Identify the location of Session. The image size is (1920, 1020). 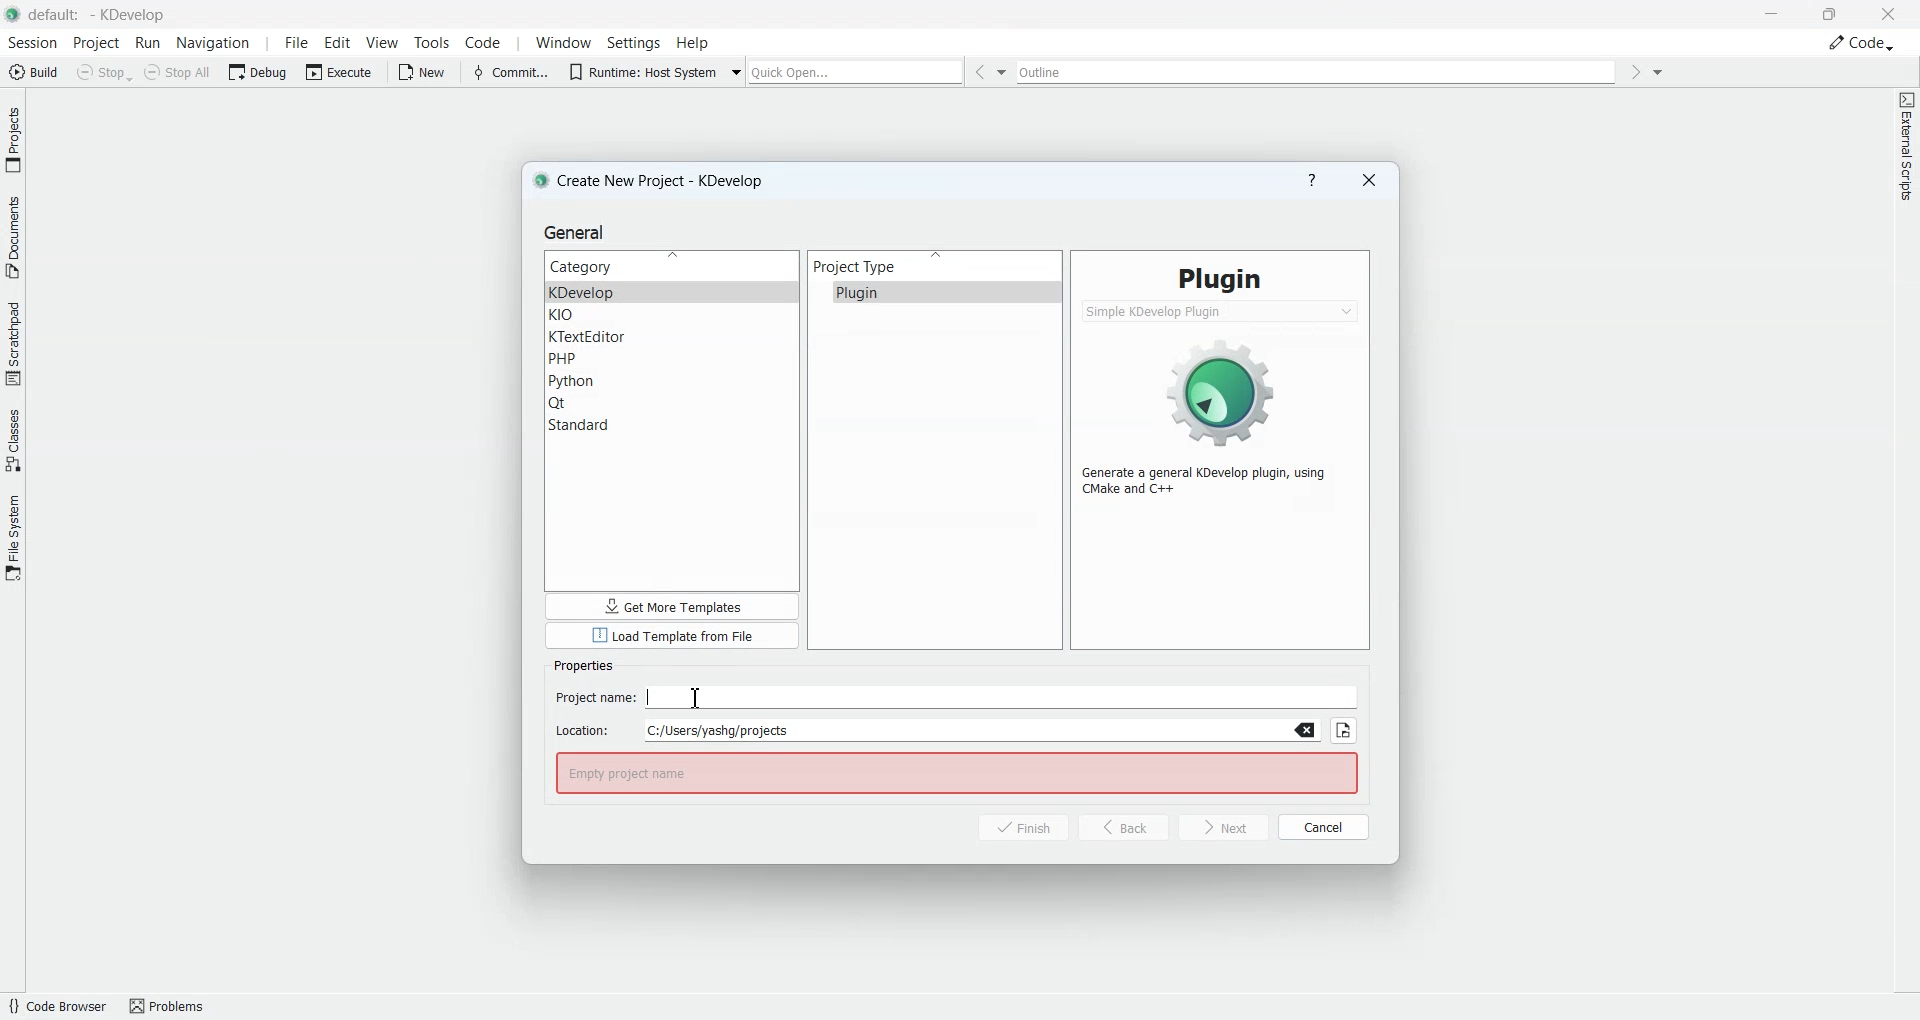
(31, 43).